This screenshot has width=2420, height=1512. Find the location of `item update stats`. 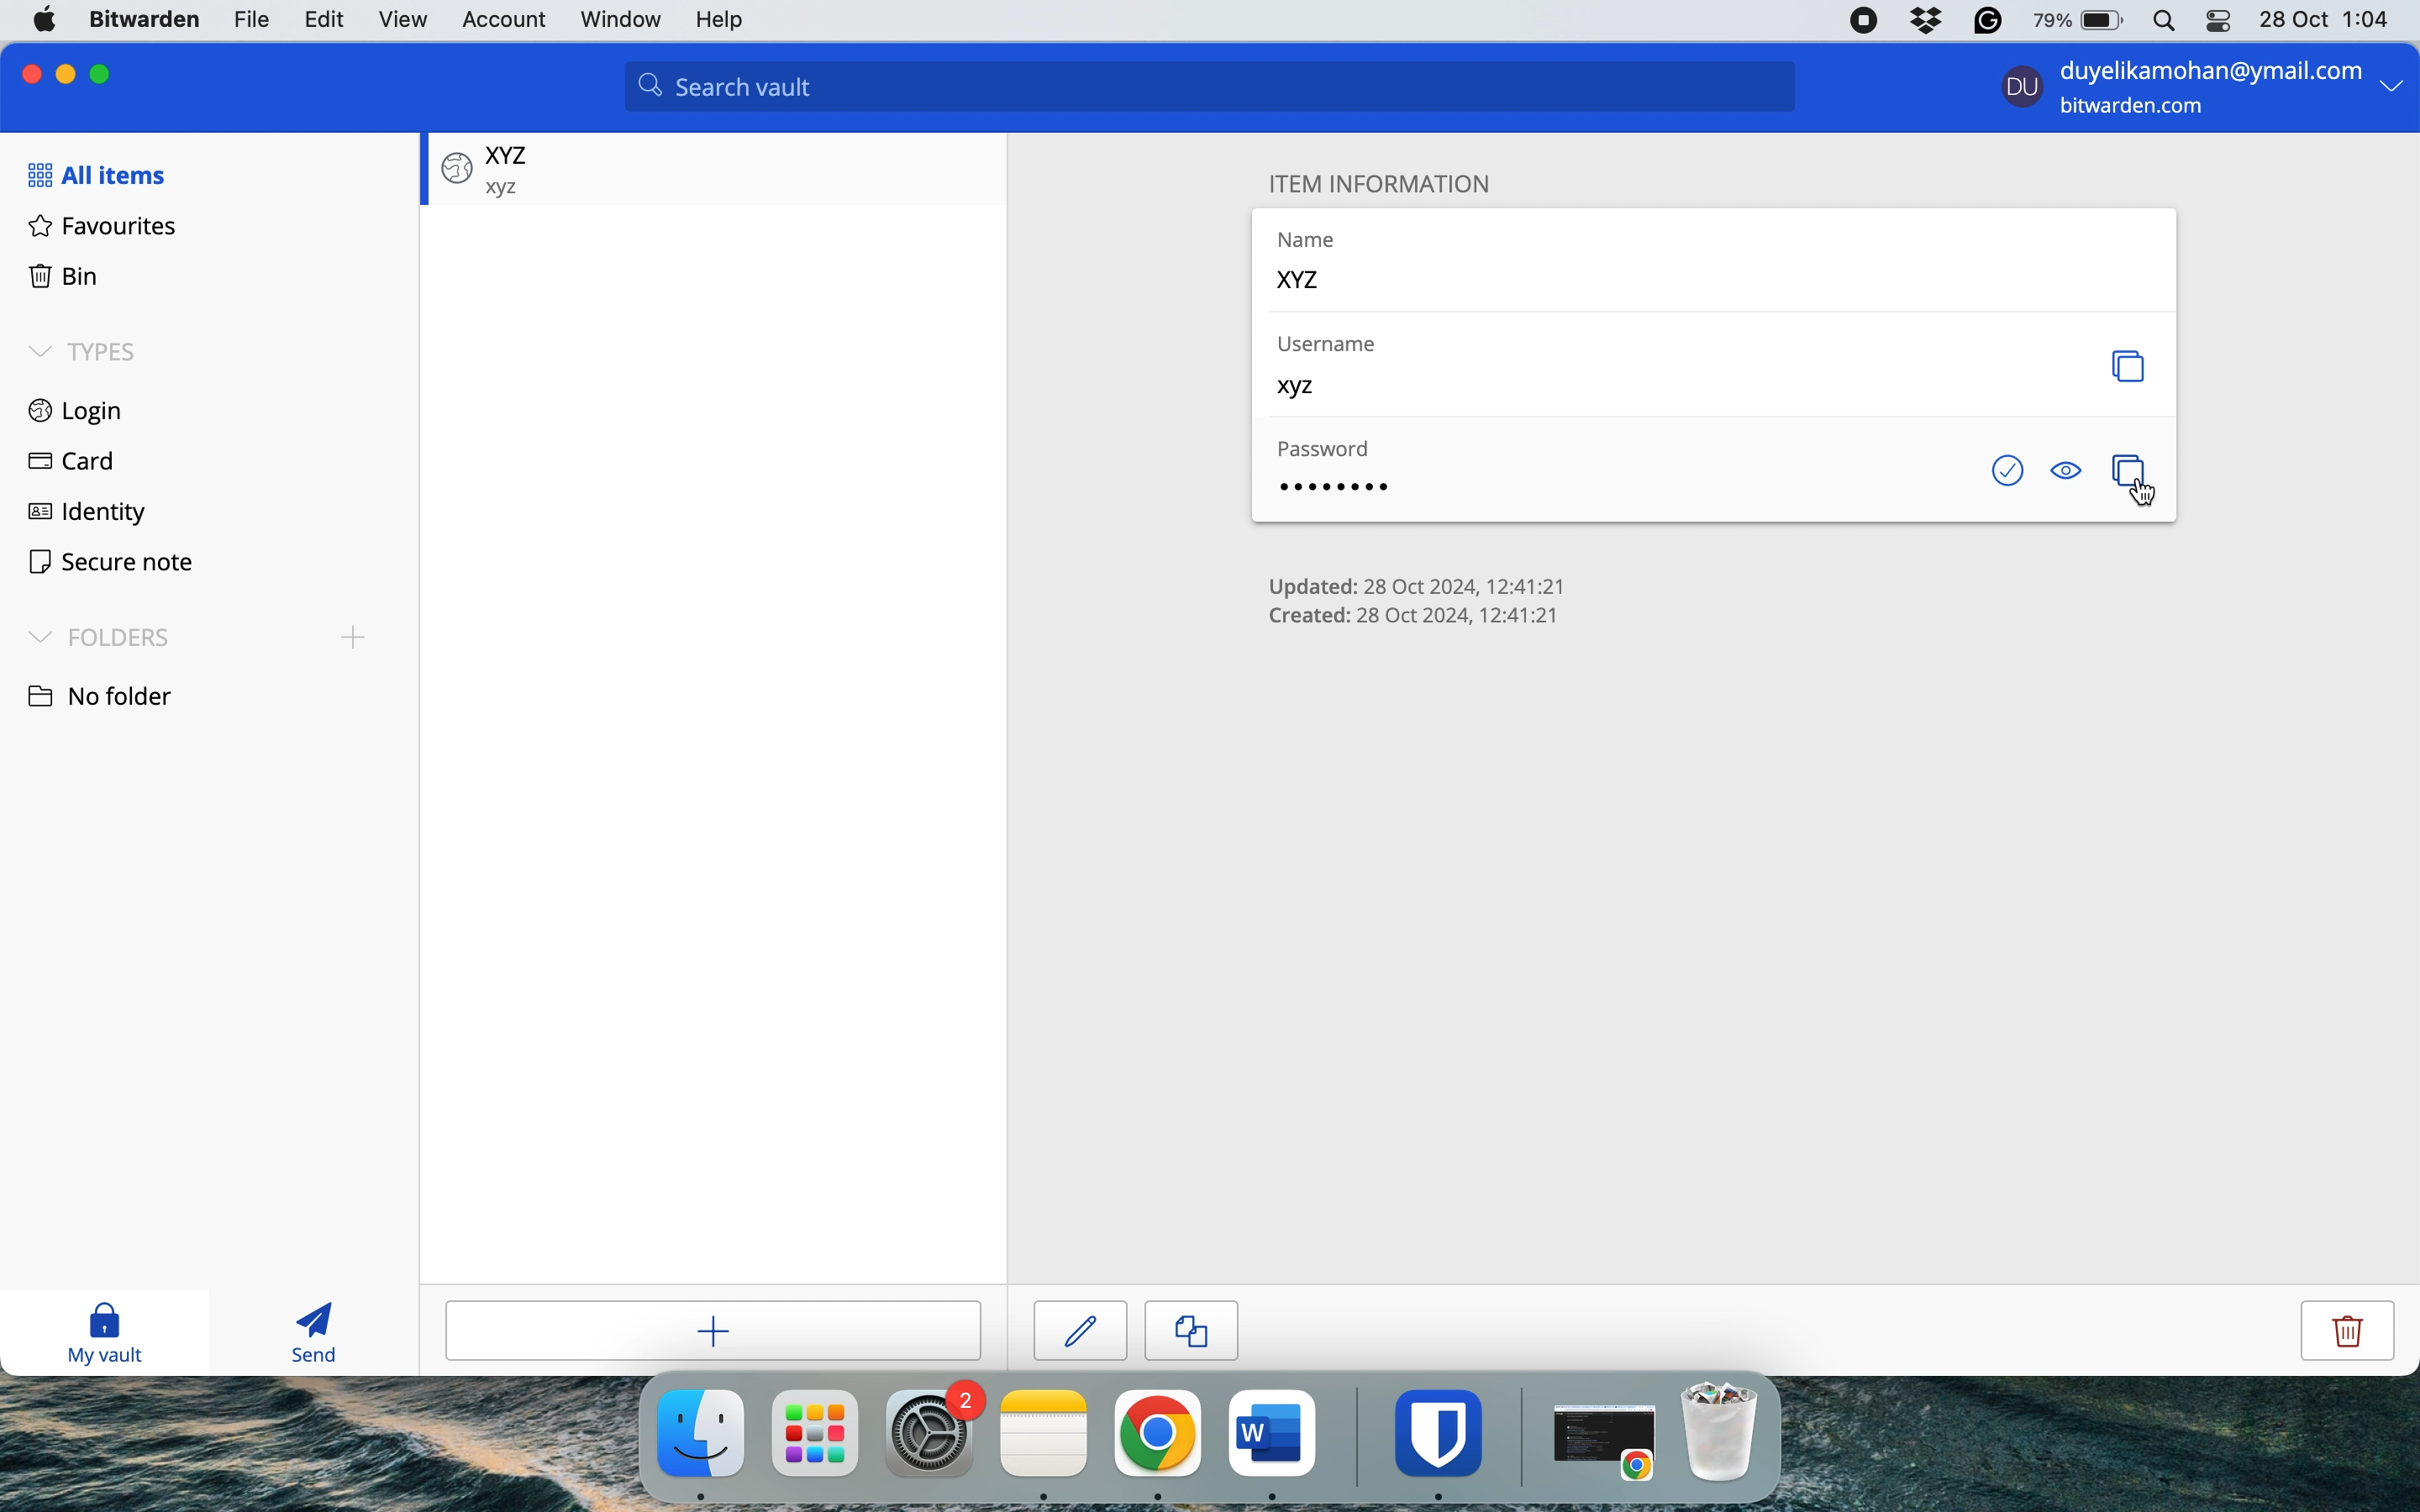

item update stats is located at coordinates (1417, 582).